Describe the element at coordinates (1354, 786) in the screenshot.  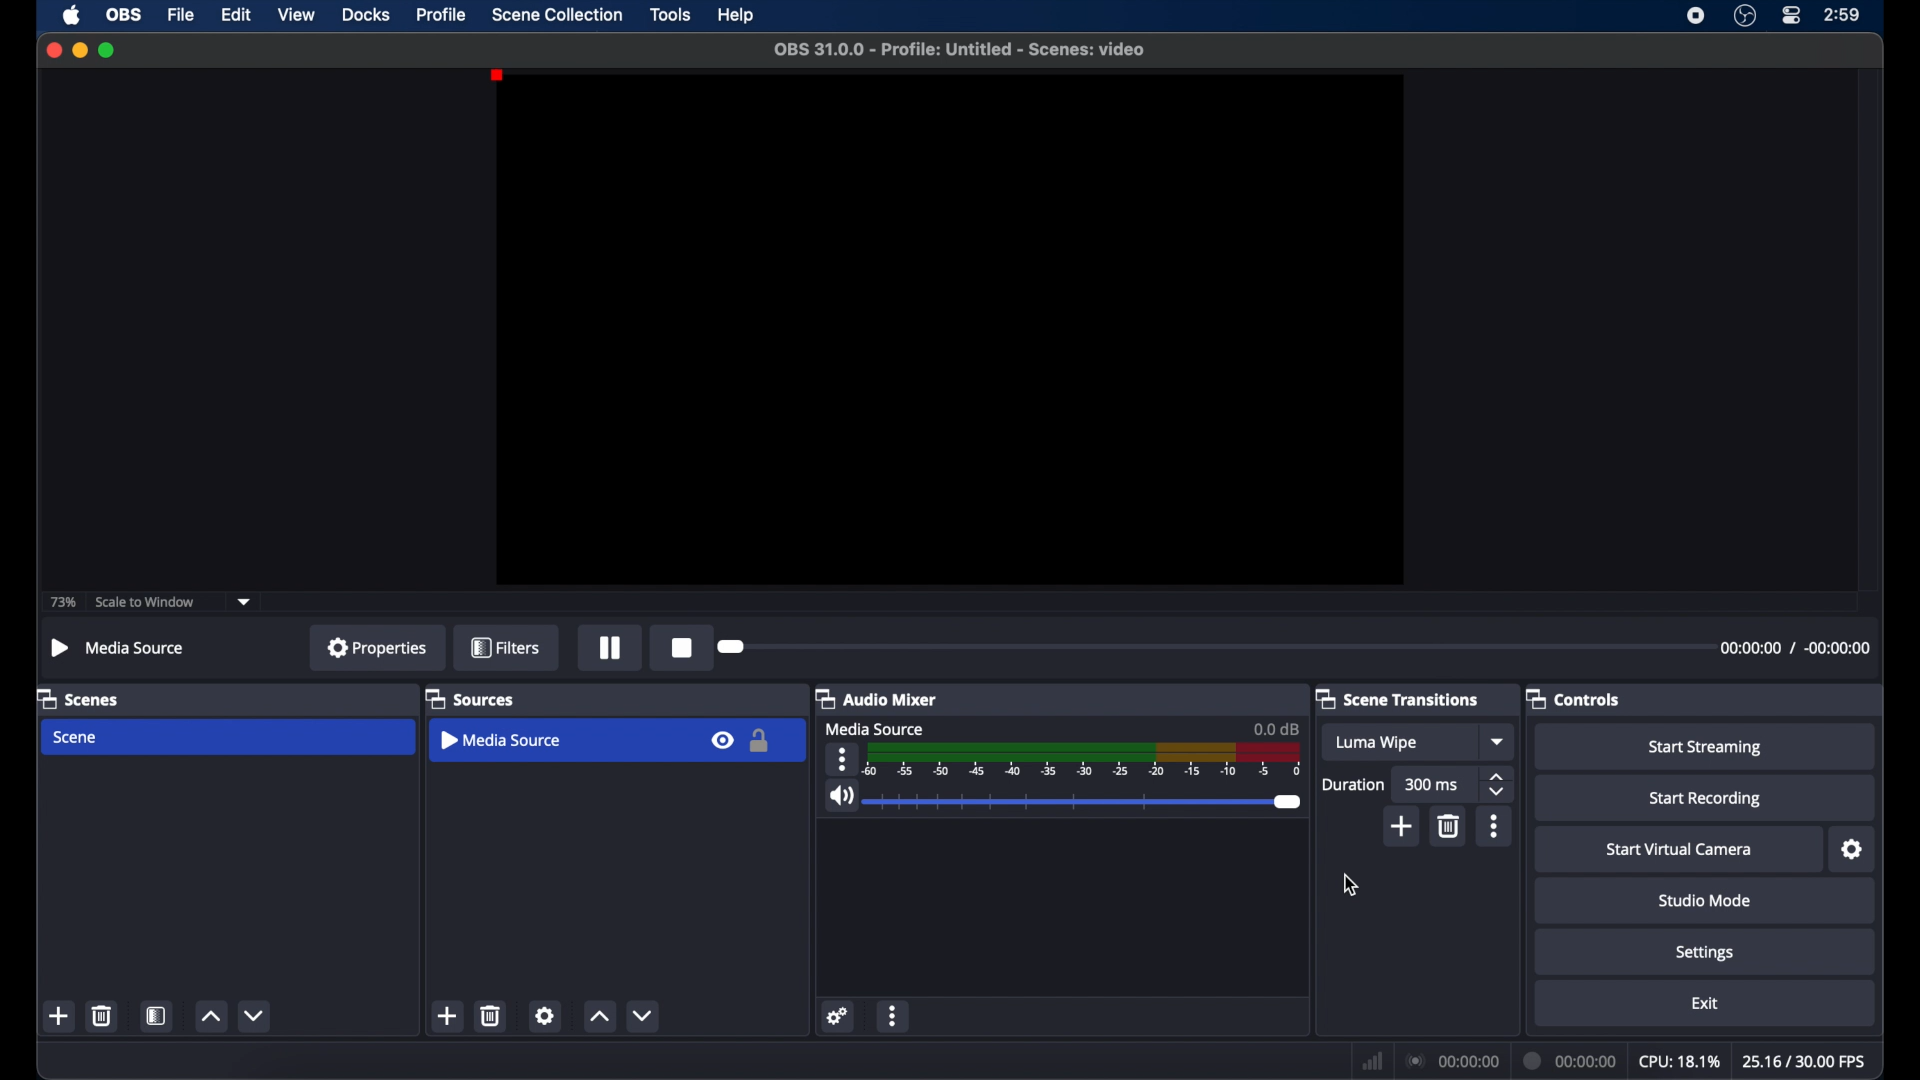
I see `duration` at that location.